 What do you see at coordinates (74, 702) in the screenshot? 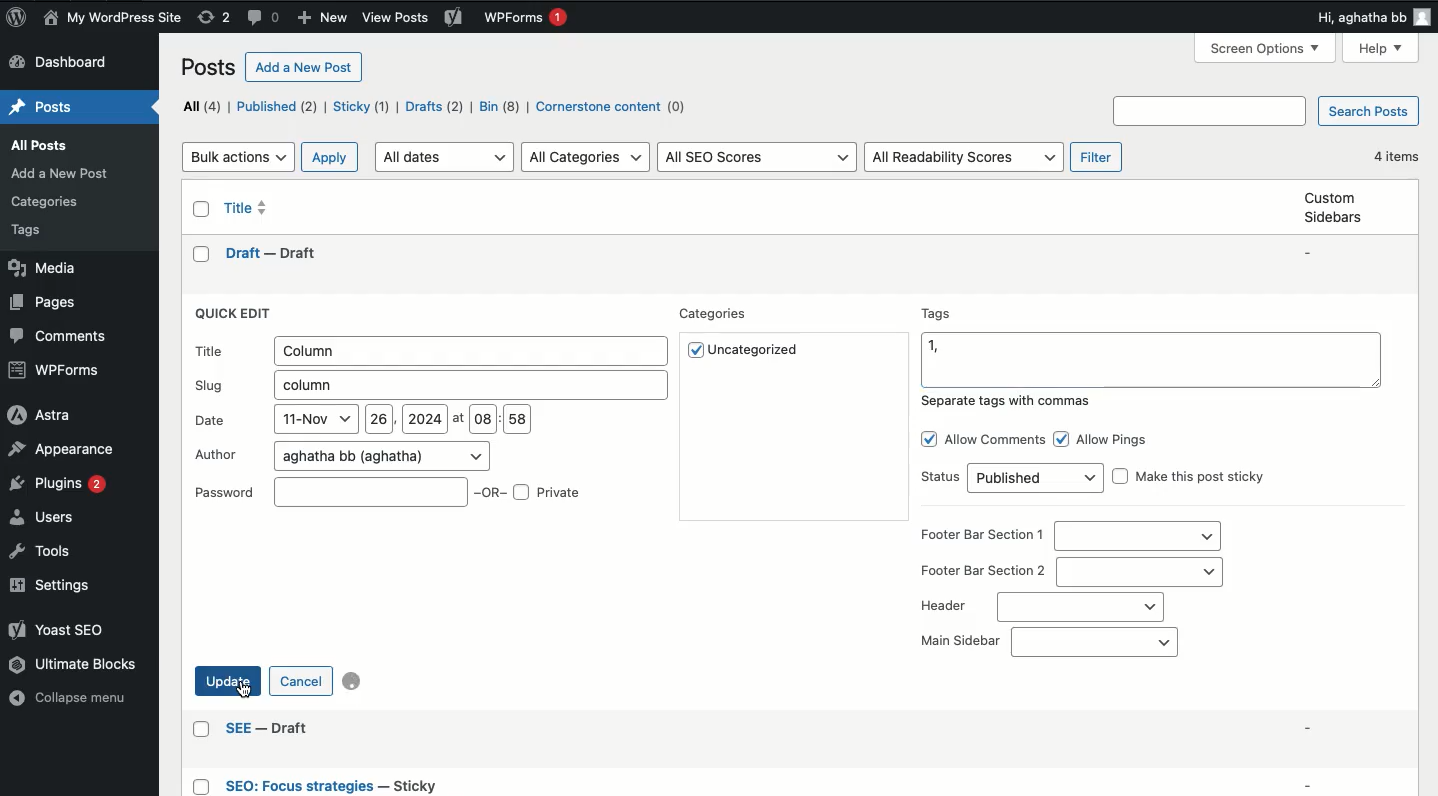
I see `Collapse menu` at bounding box center [74, 702].